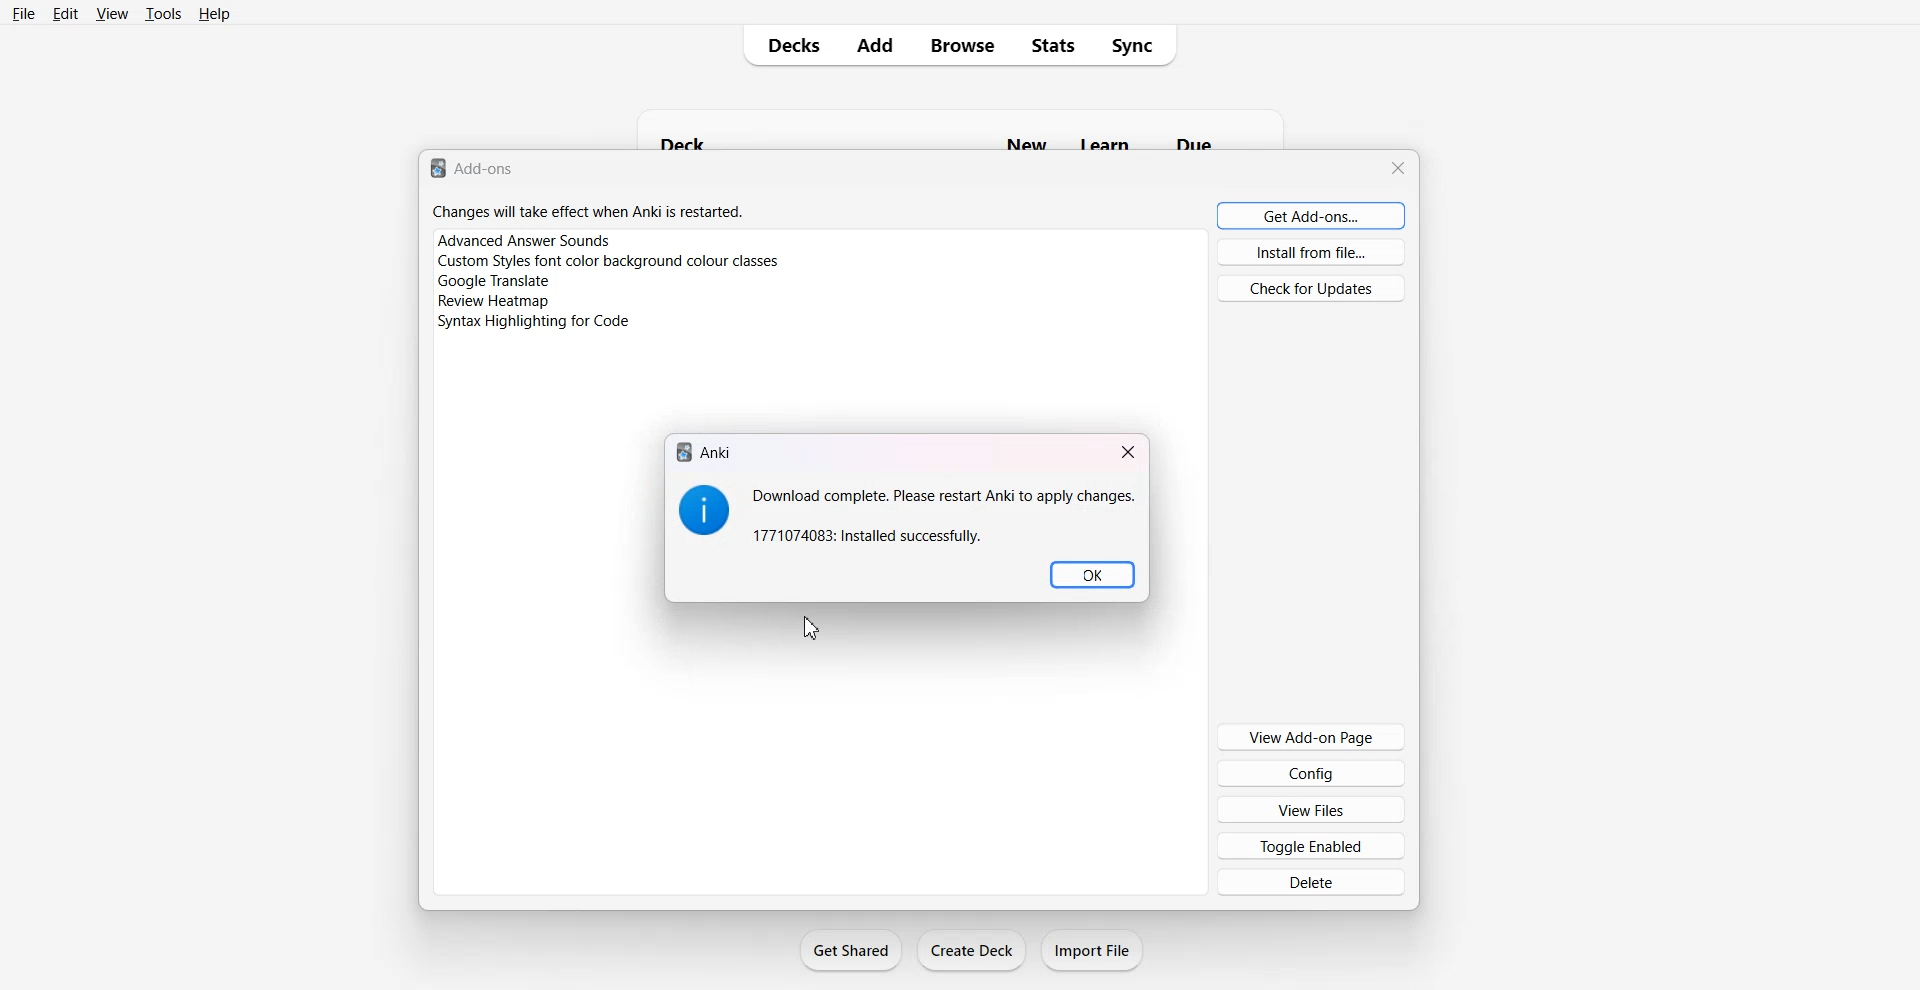 This screenshot has width=1920, height=990. What do you see at coordinates (812, 628) in the screenshot?
I see `Cursor` at bounding box center [812, 628].